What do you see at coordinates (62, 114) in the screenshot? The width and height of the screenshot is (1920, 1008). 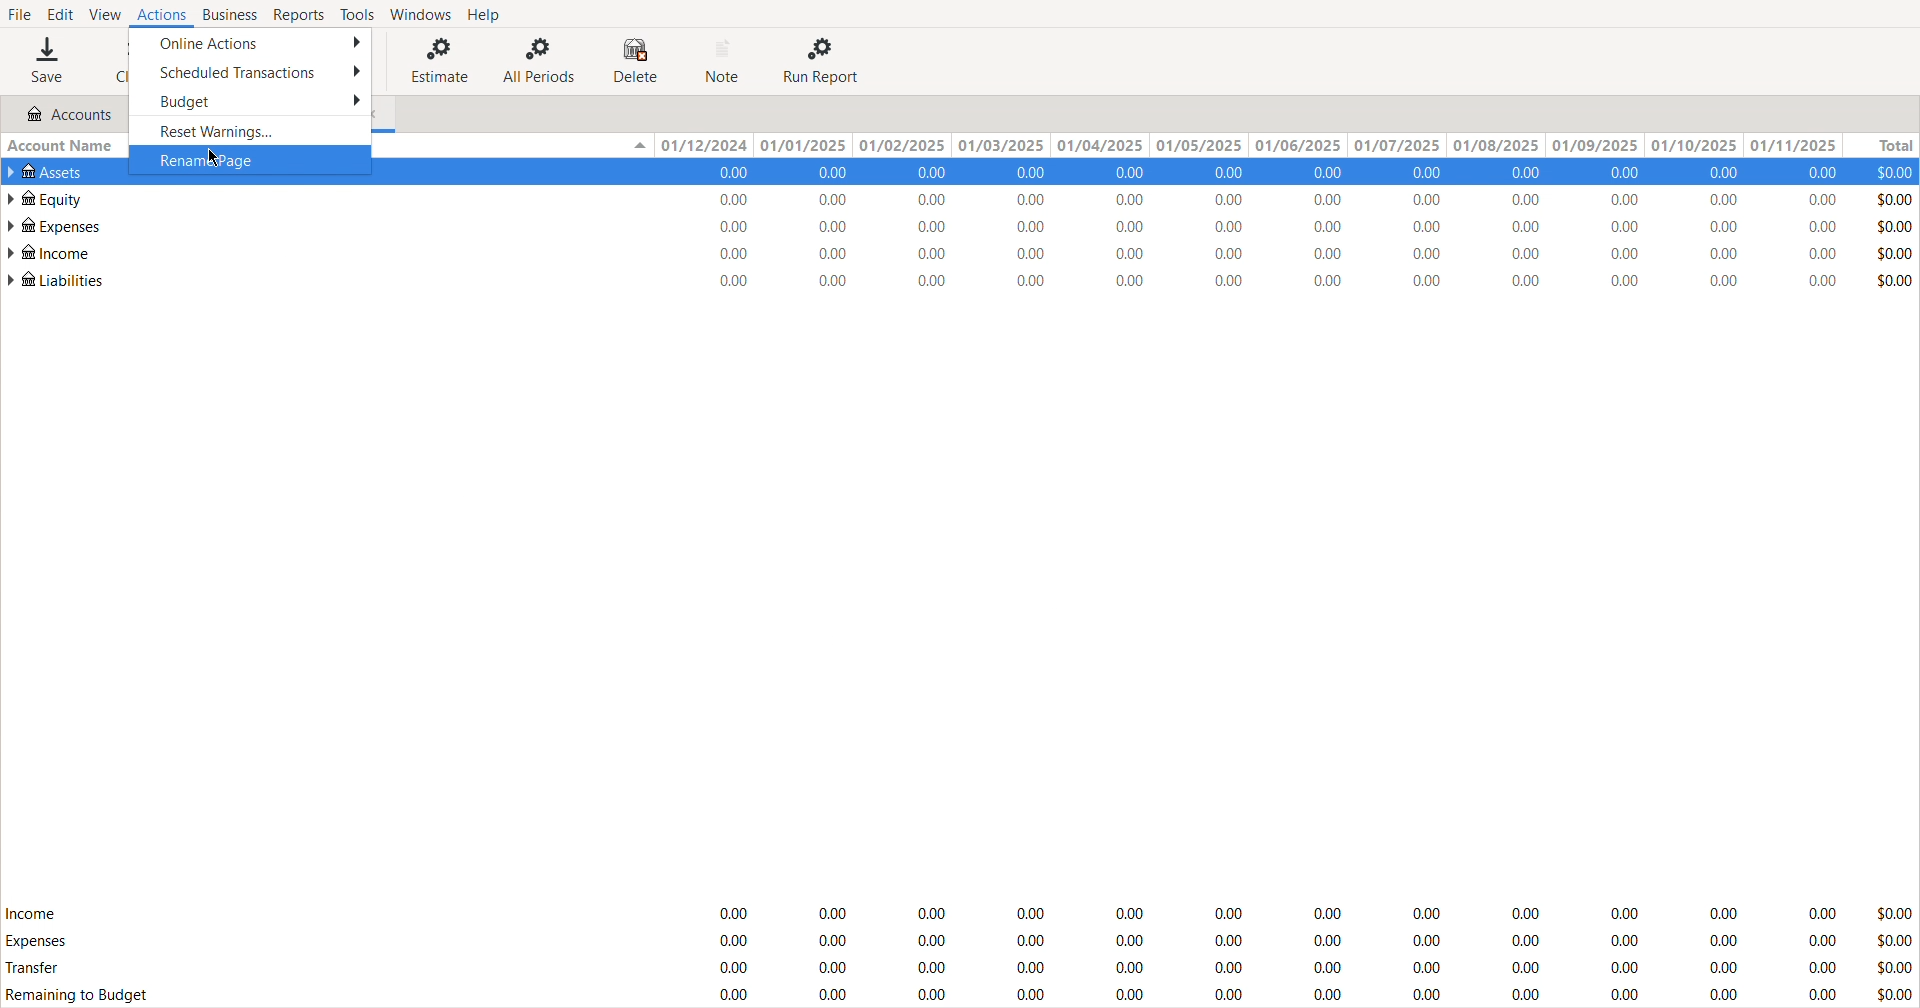 I see `Accounts` at bounding box center [62, 114].